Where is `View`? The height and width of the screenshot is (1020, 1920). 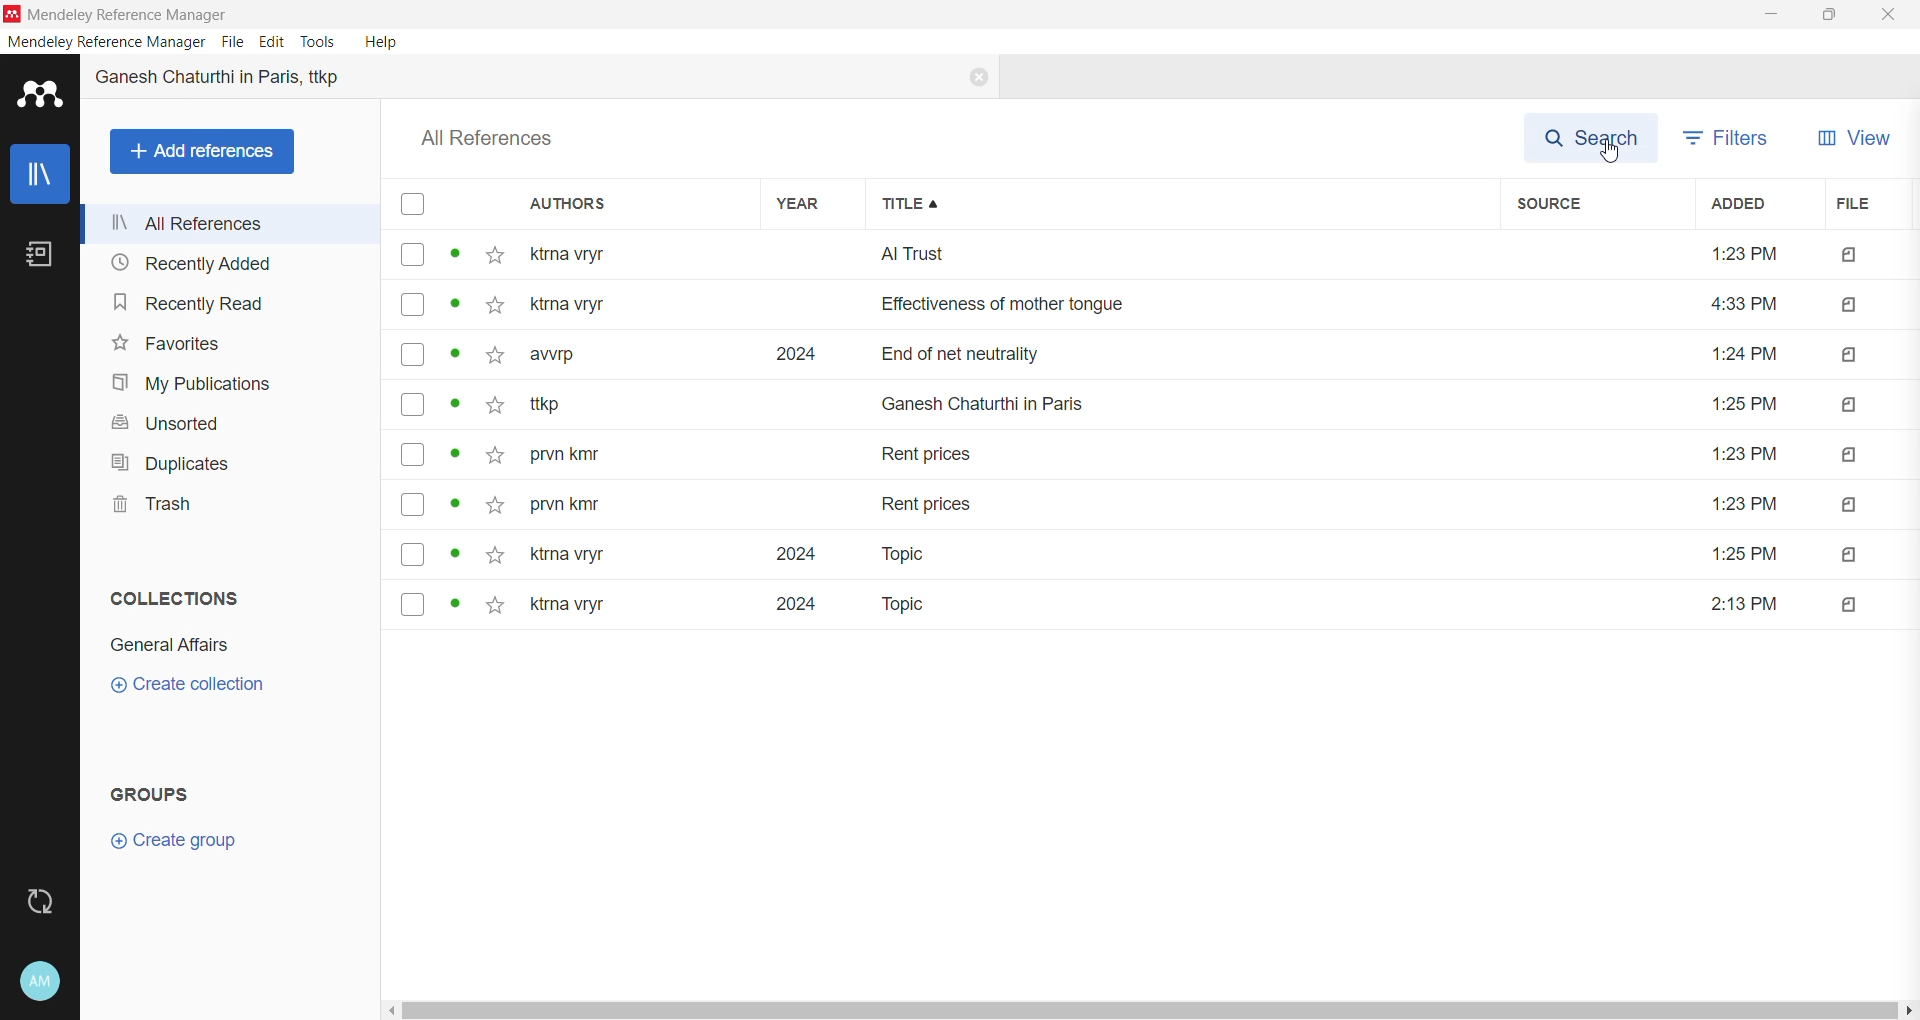 View is located at coordinates (1851, 141).